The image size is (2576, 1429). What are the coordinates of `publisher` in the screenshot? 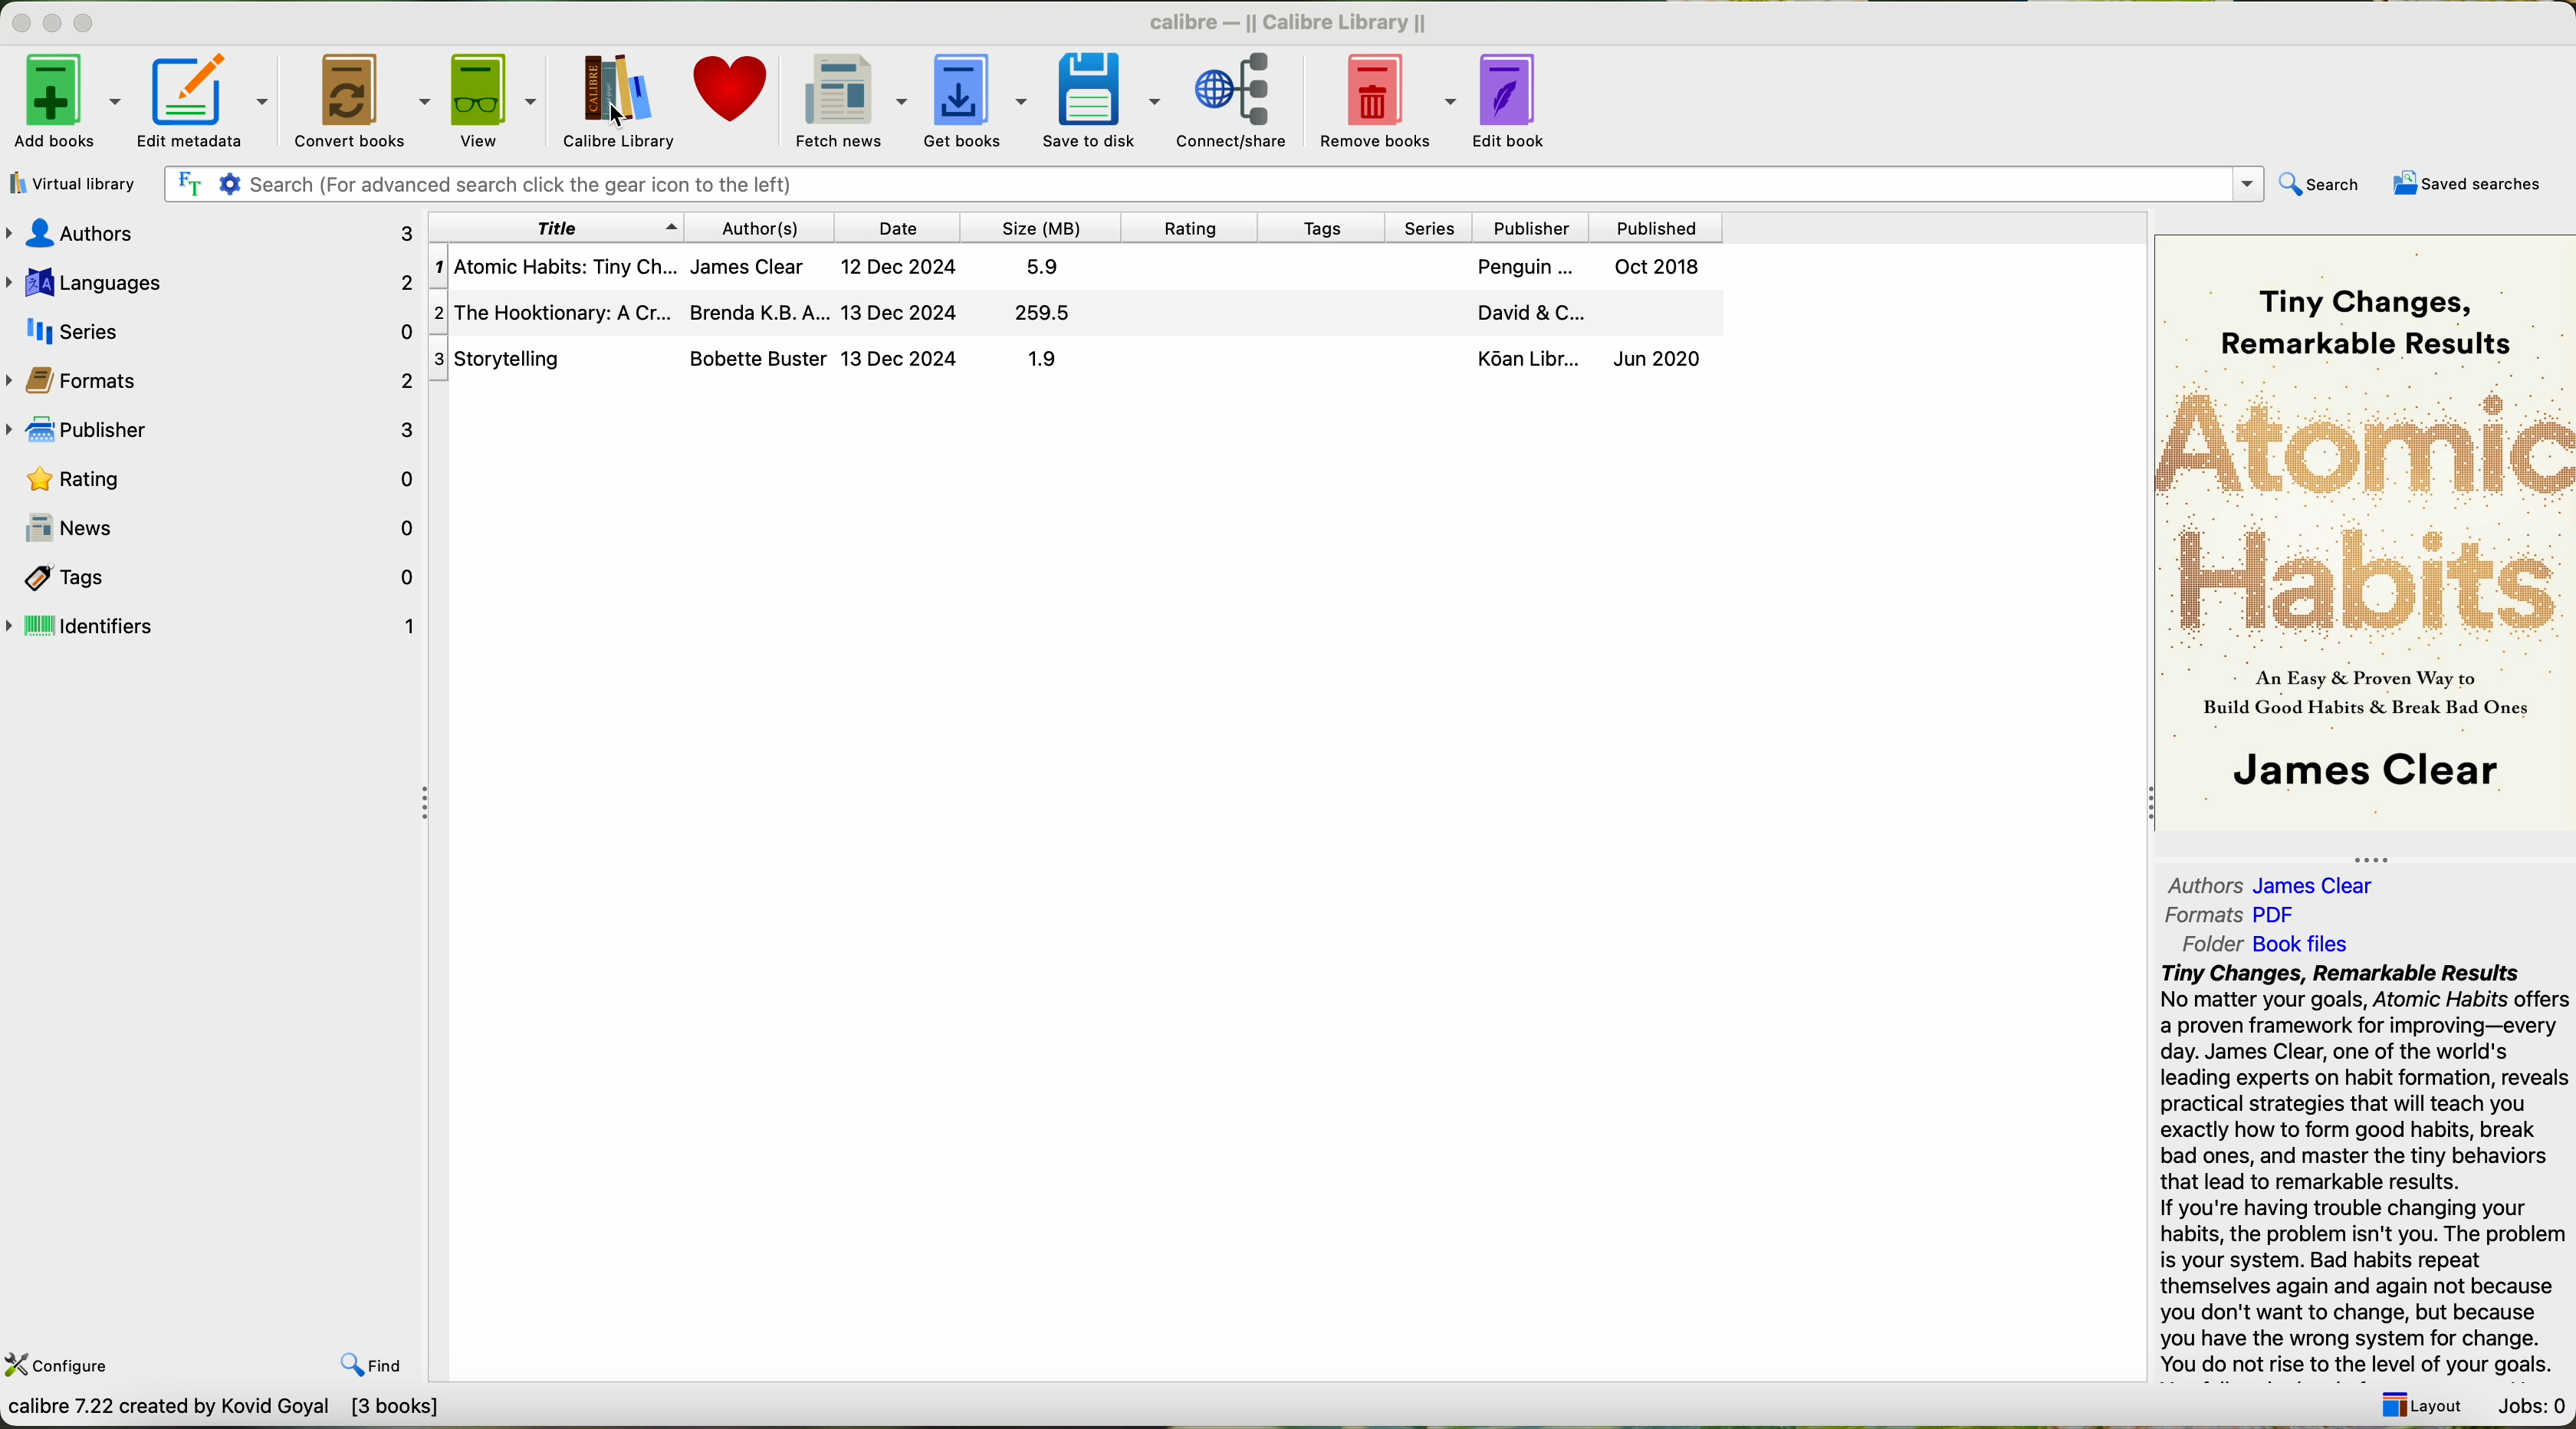 It's located at (214, 432).